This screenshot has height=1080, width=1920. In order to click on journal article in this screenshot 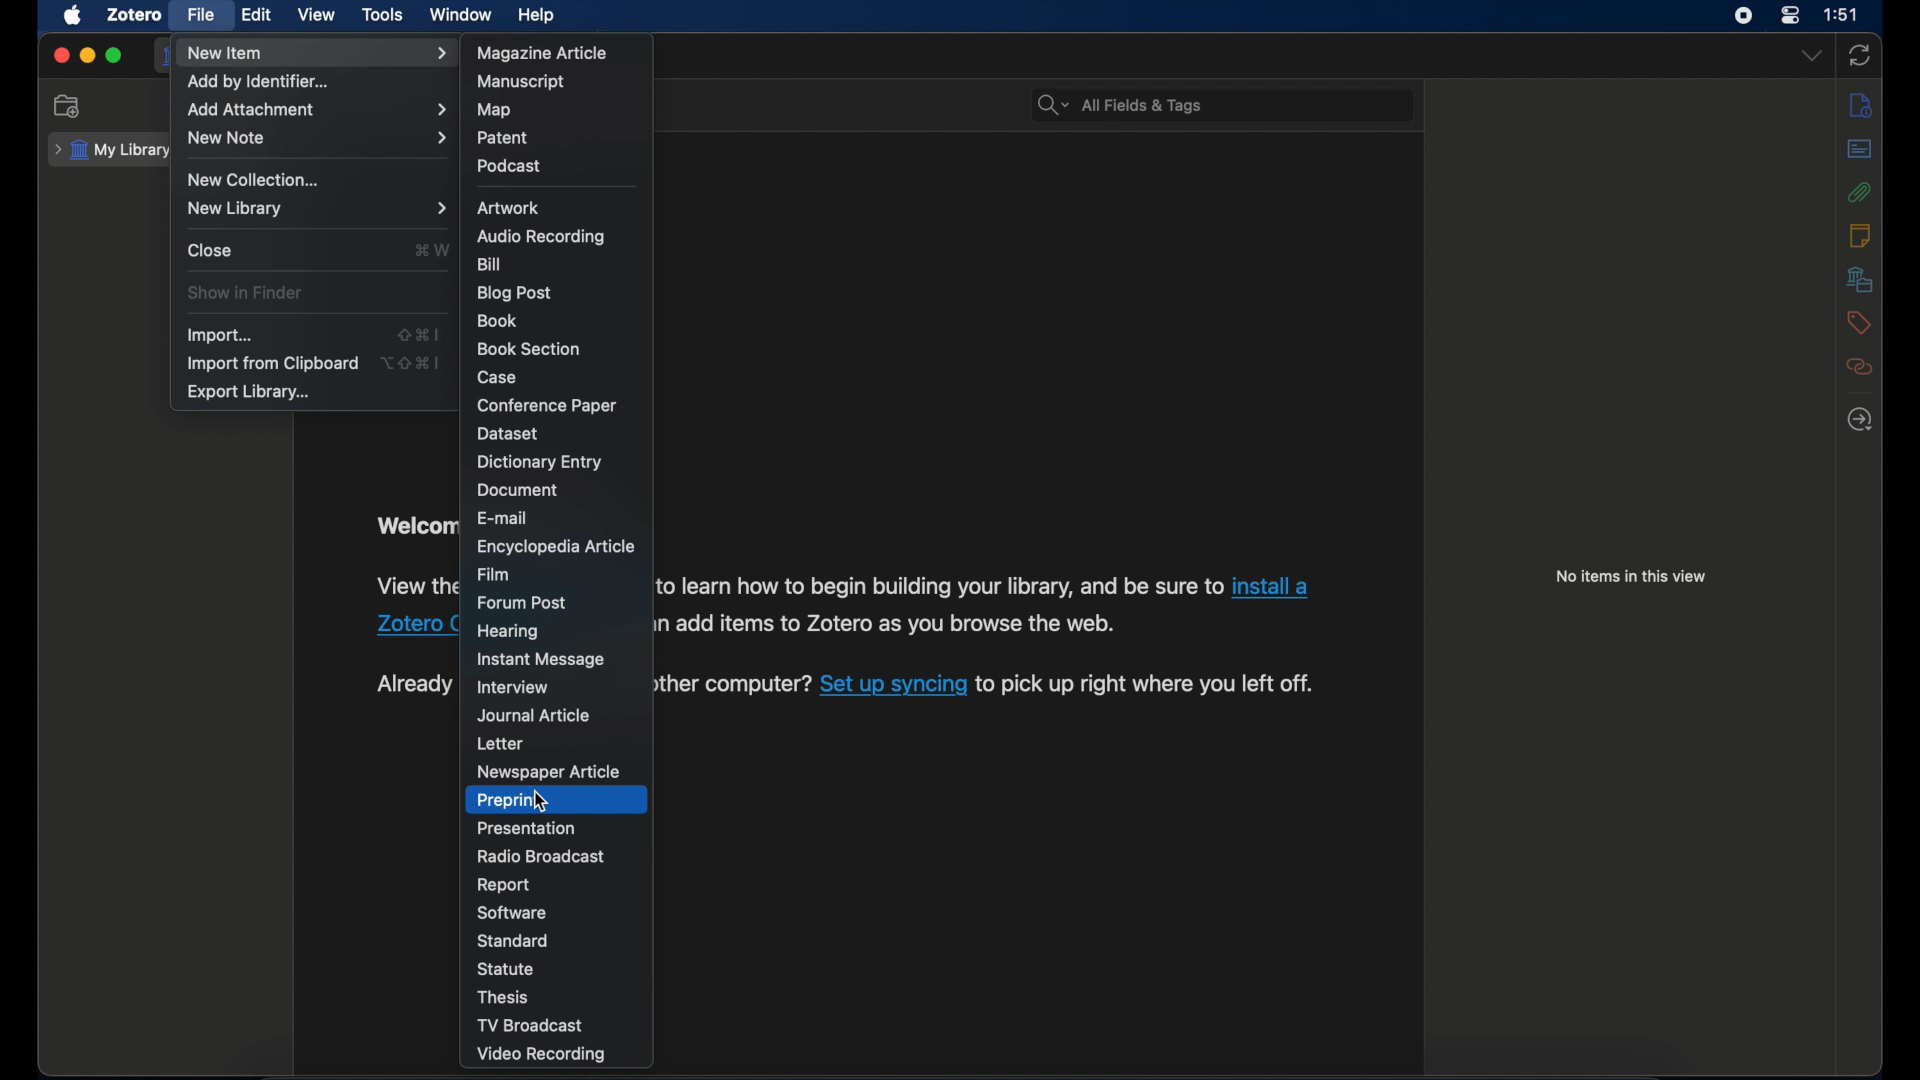, I will do `click(536, 715)`.